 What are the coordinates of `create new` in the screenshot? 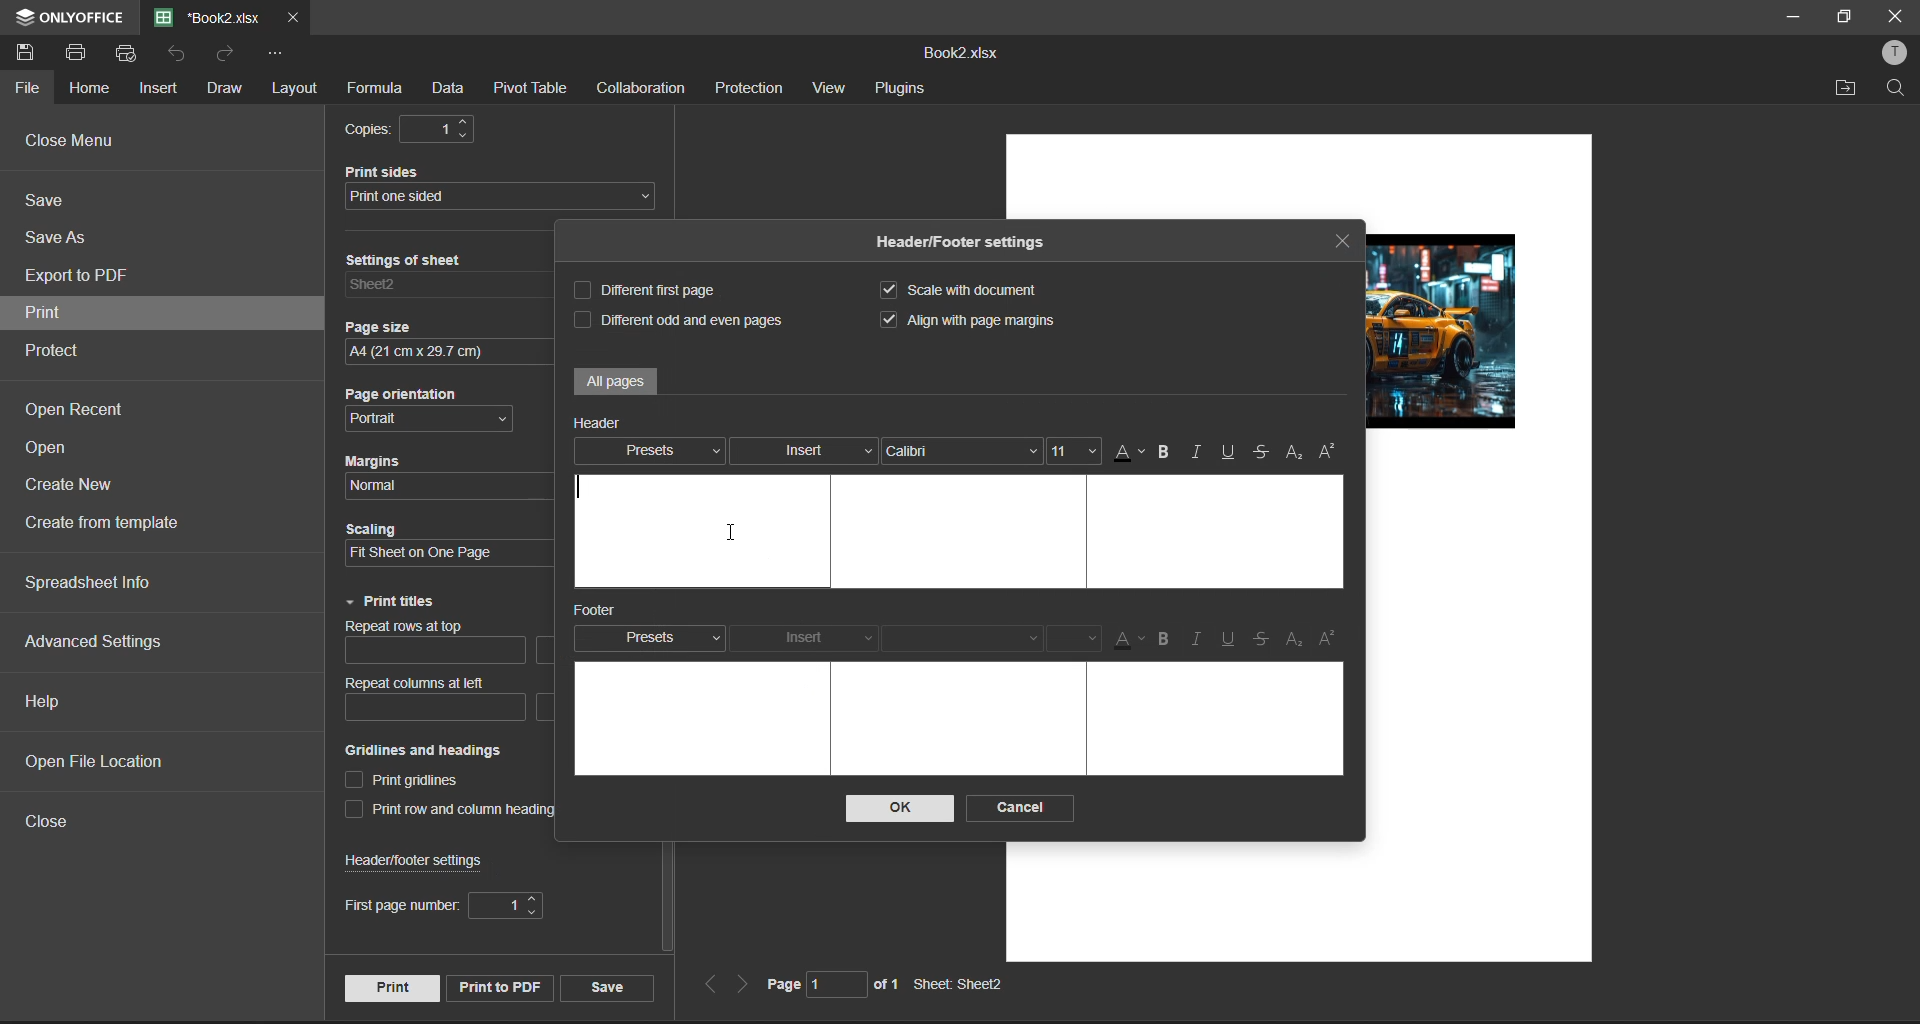 It's located at (71, 491).